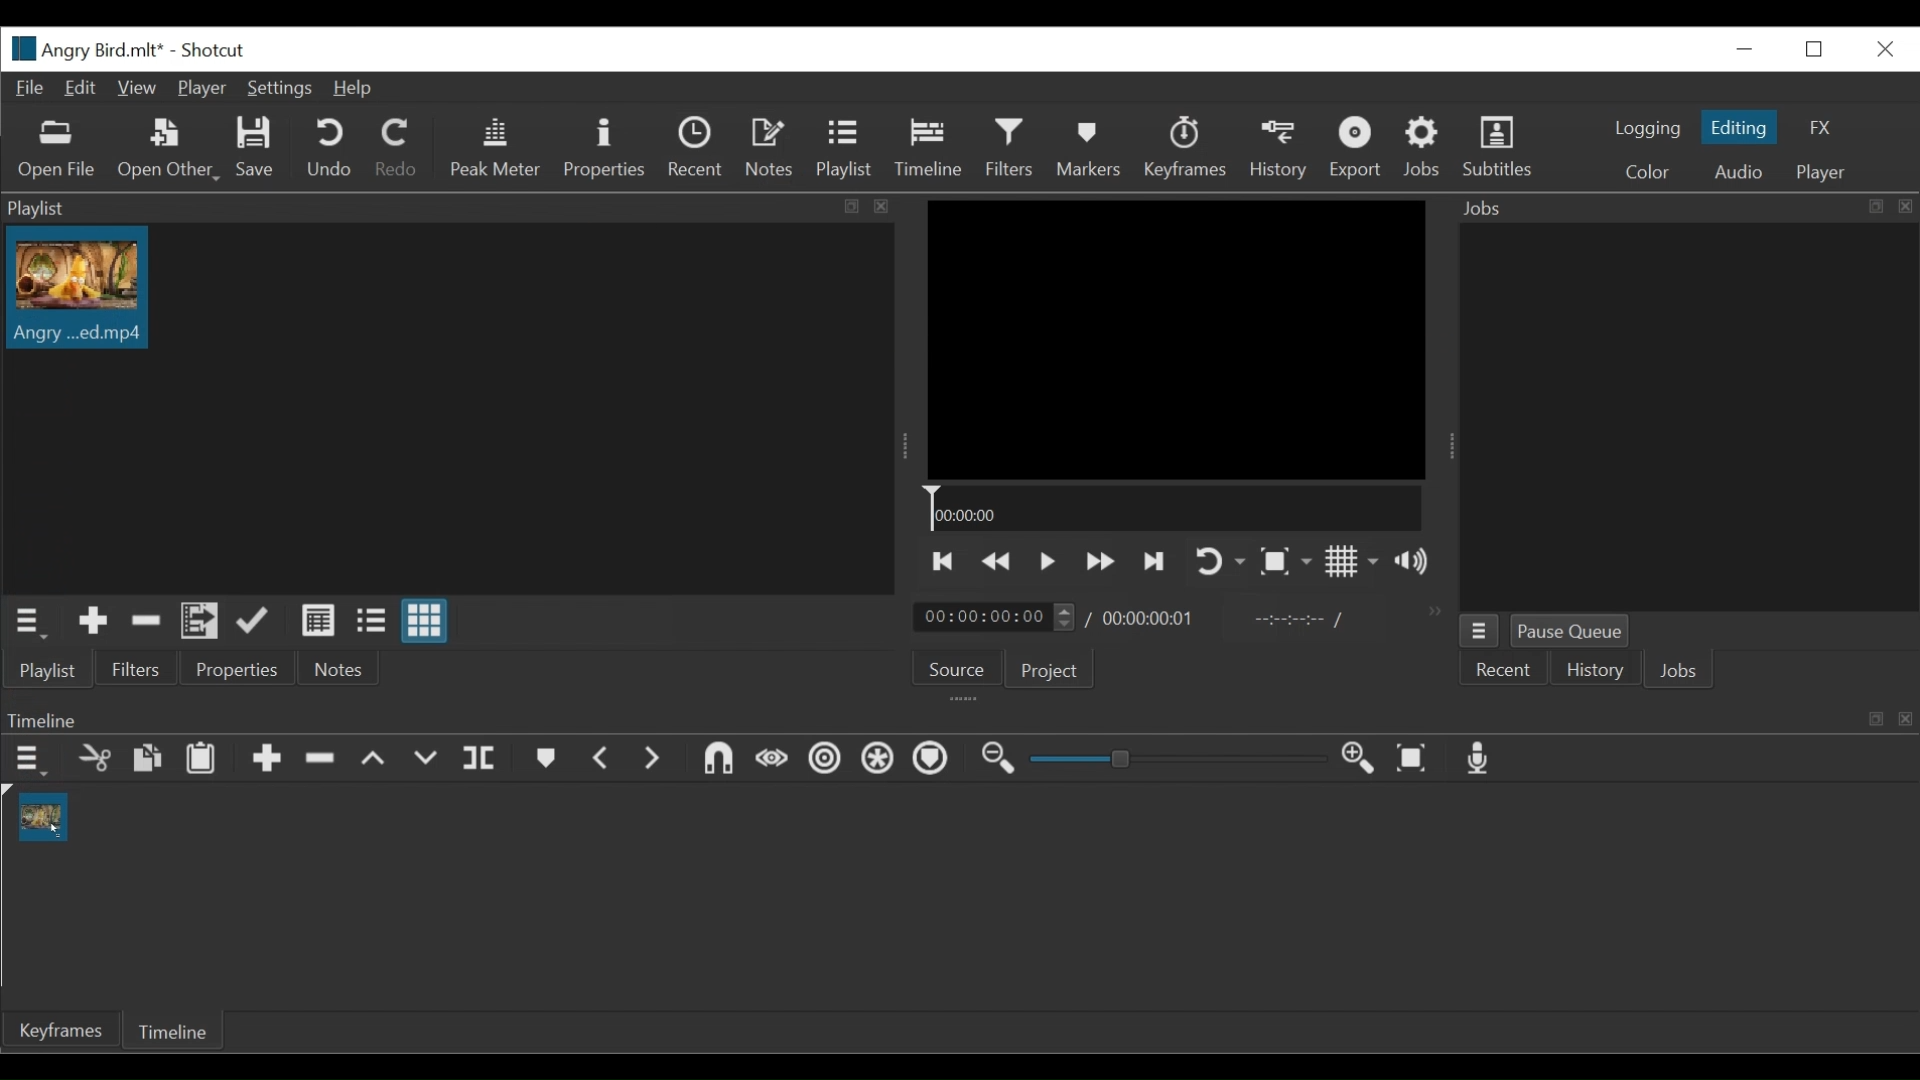  I want to click on History, so click(1279, 149).